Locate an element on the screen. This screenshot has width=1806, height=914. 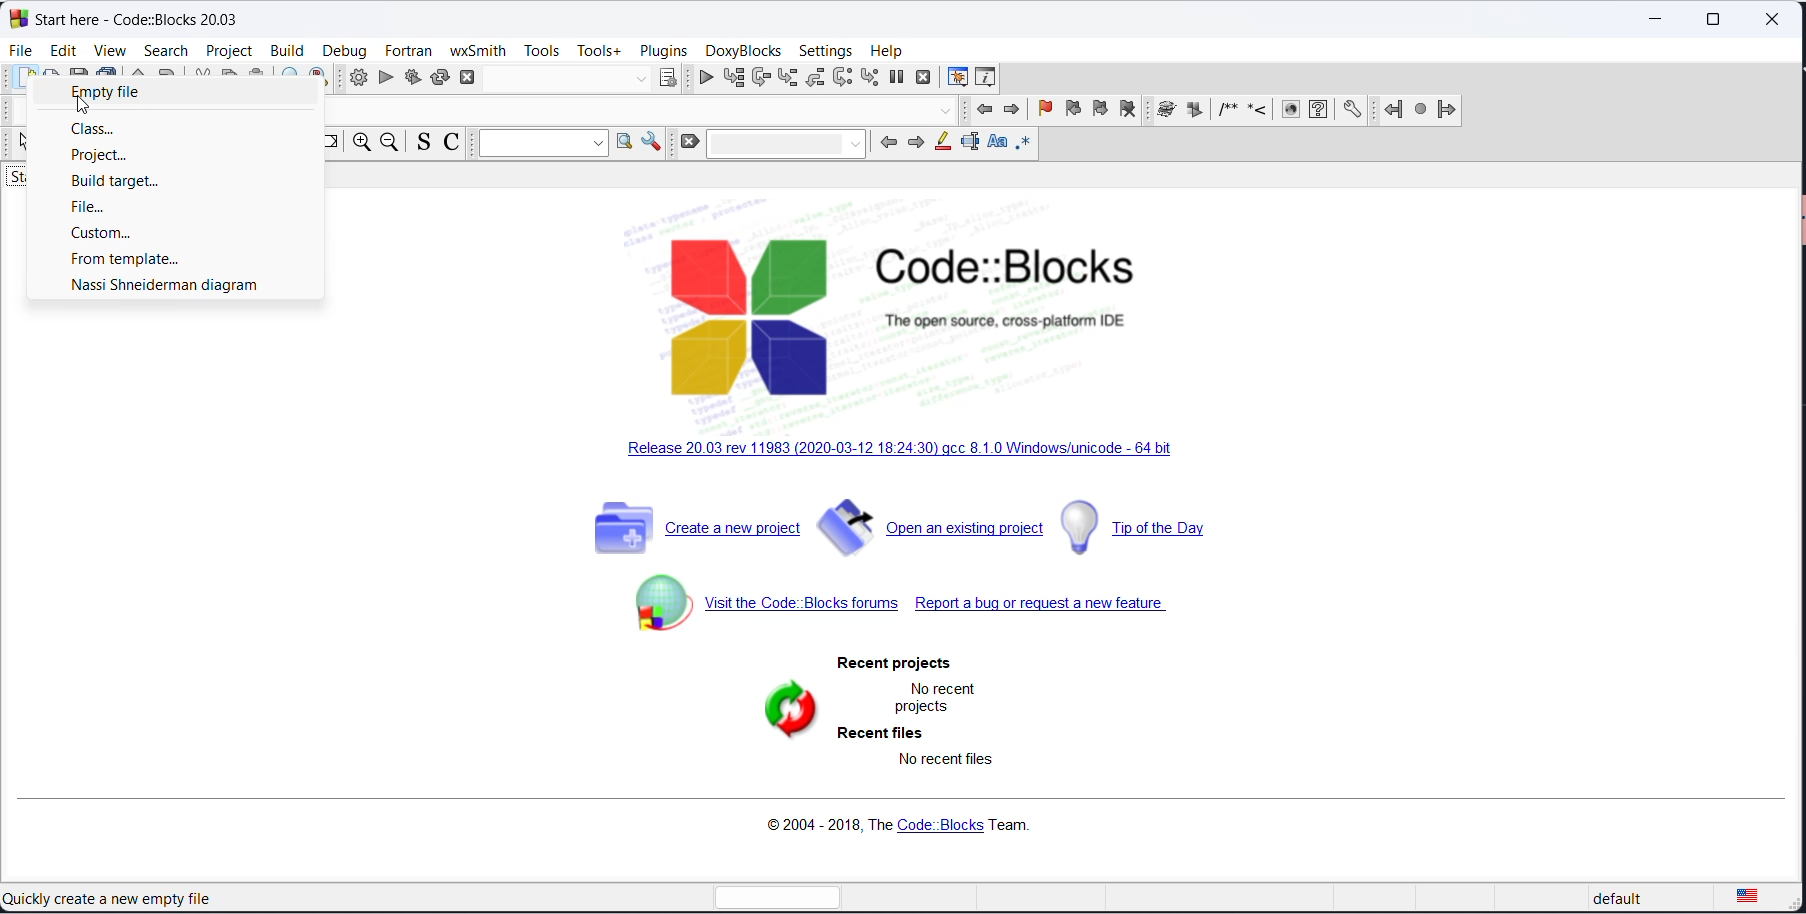
option window is located at coordinates (652, 144).